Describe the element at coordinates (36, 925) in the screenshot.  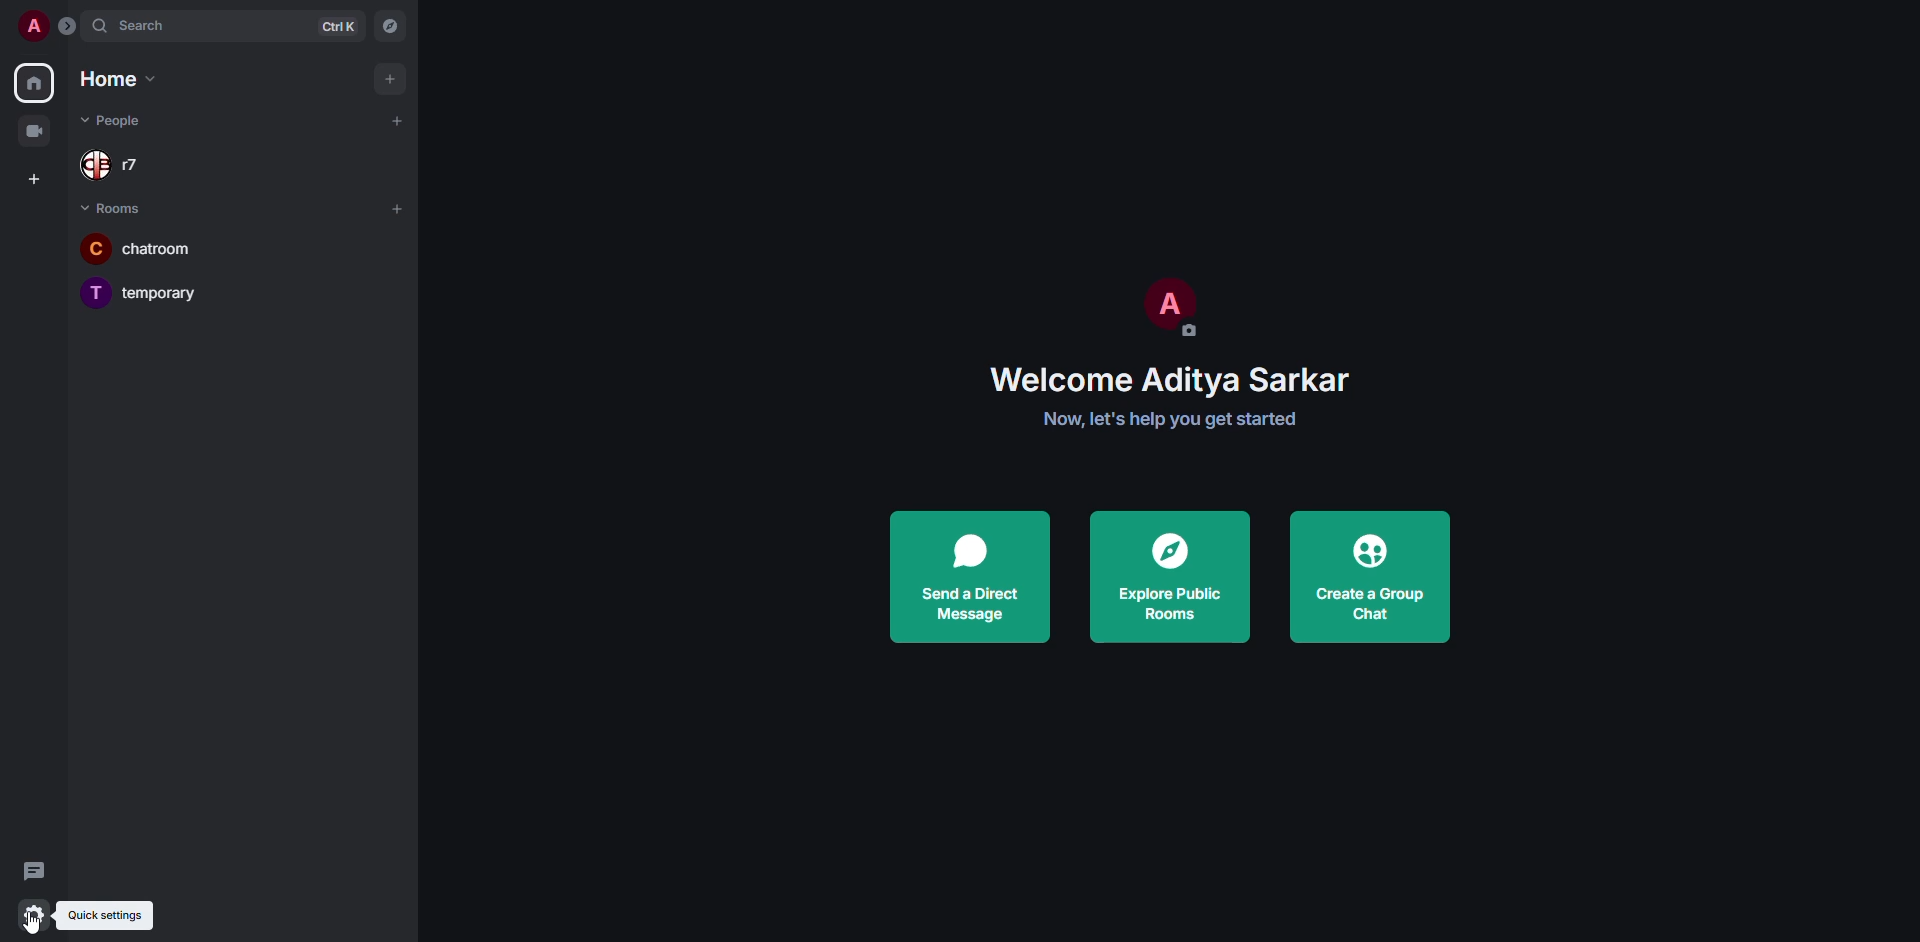
I see `cursor` at that location.